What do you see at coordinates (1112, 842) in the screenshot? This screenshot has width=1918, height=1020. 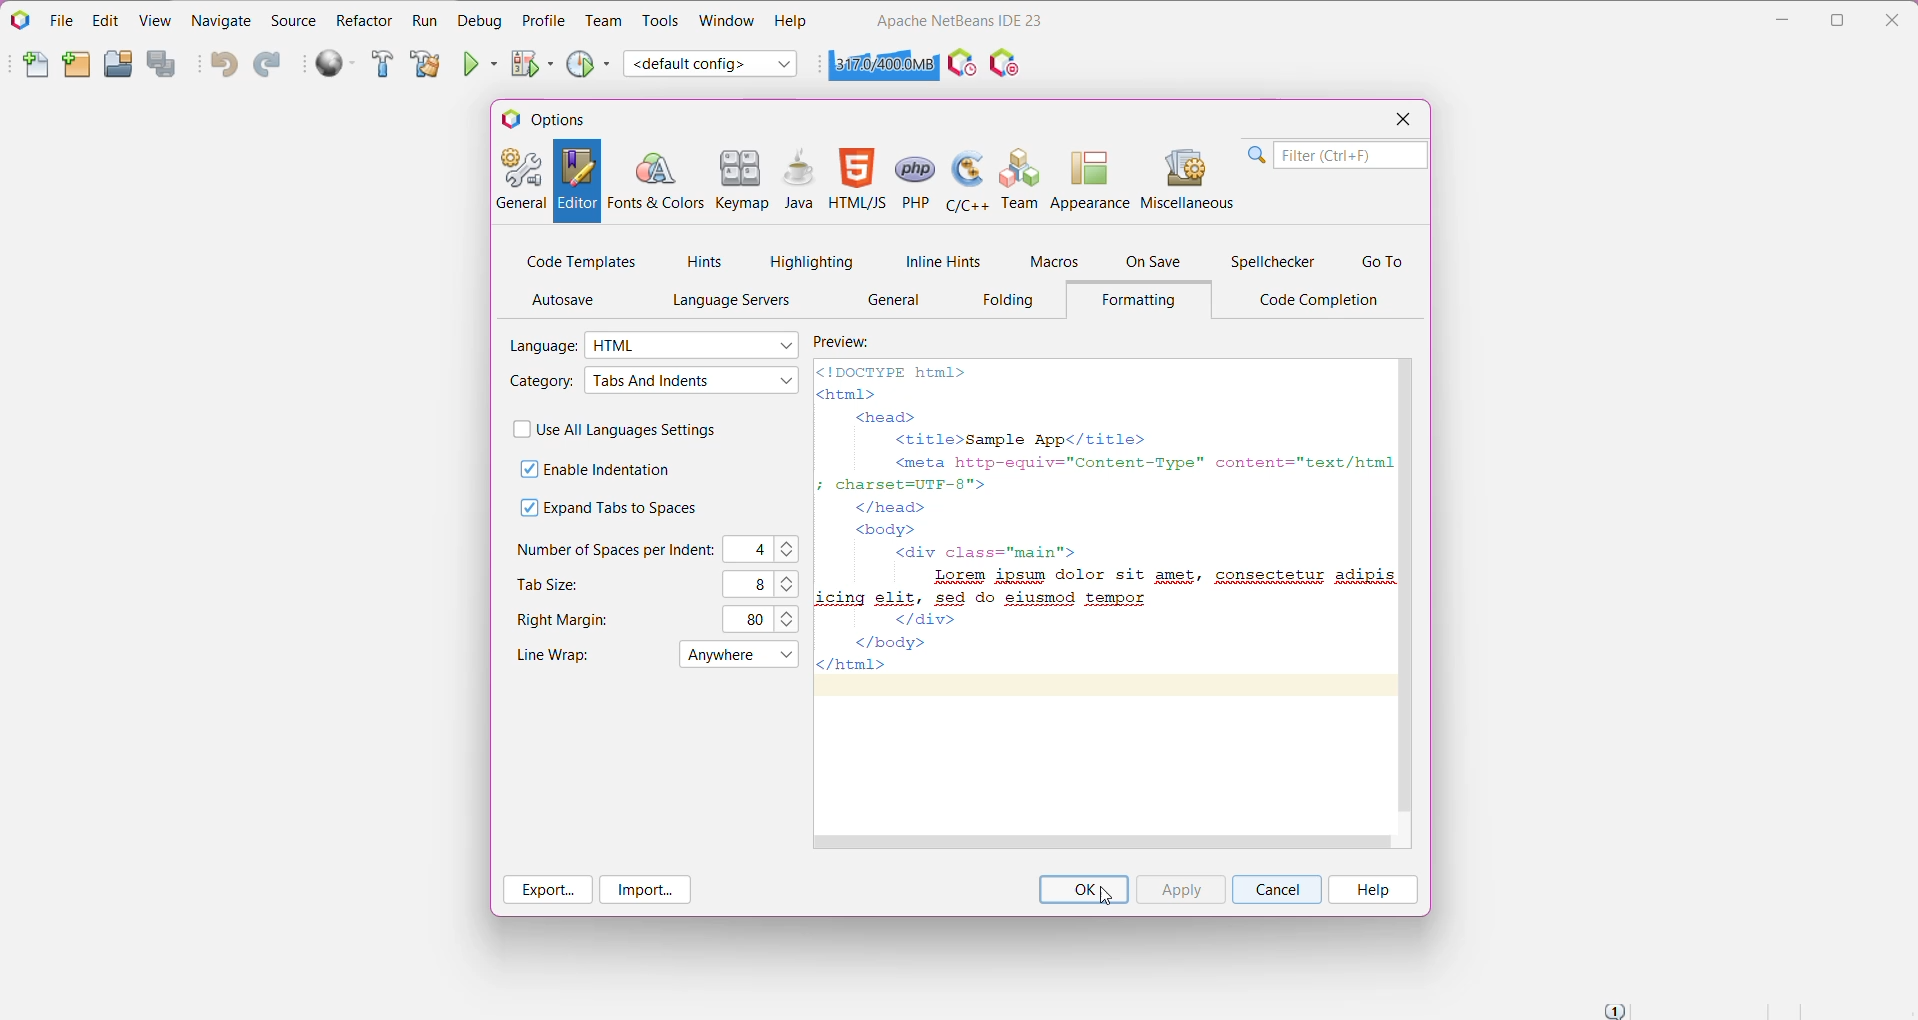 I see `Horizontal Scroll Bar` at bounding box center [1112, 842].